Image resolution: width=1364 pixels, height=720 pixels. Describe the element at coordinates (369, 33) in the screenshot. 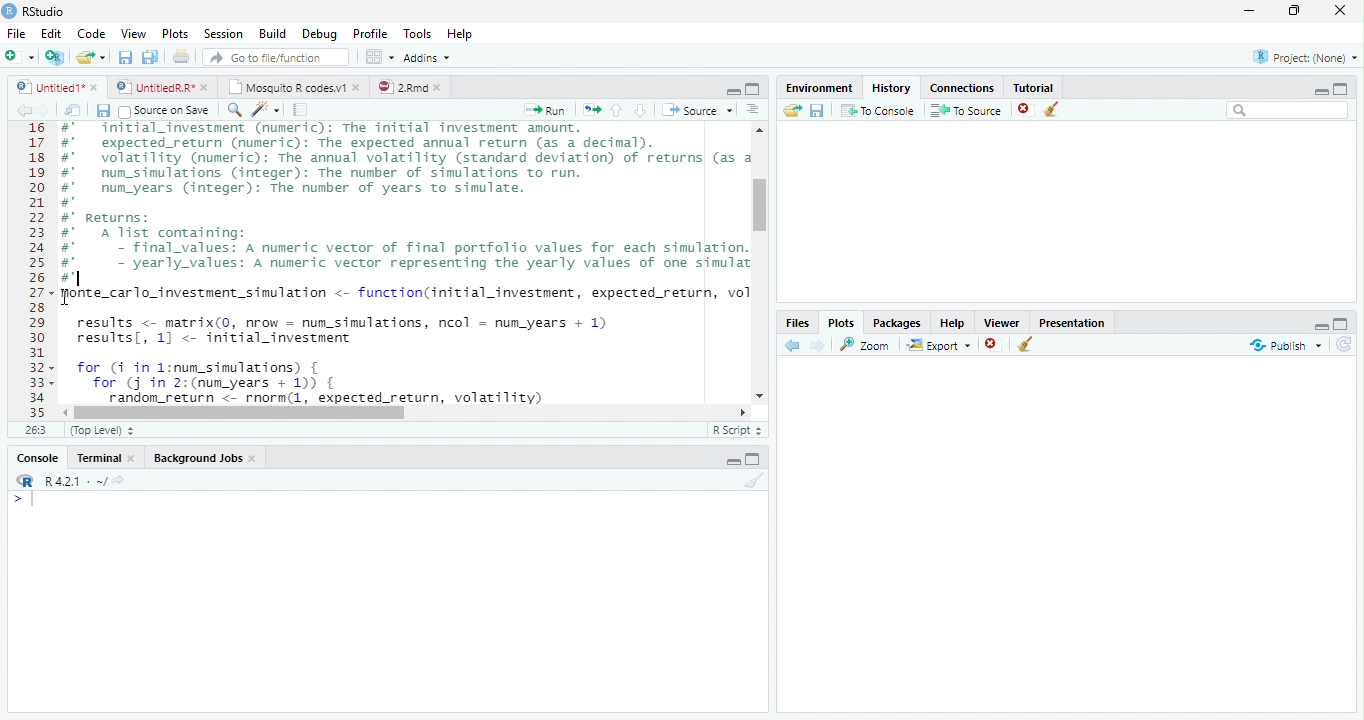

I see `Profile` at that location.